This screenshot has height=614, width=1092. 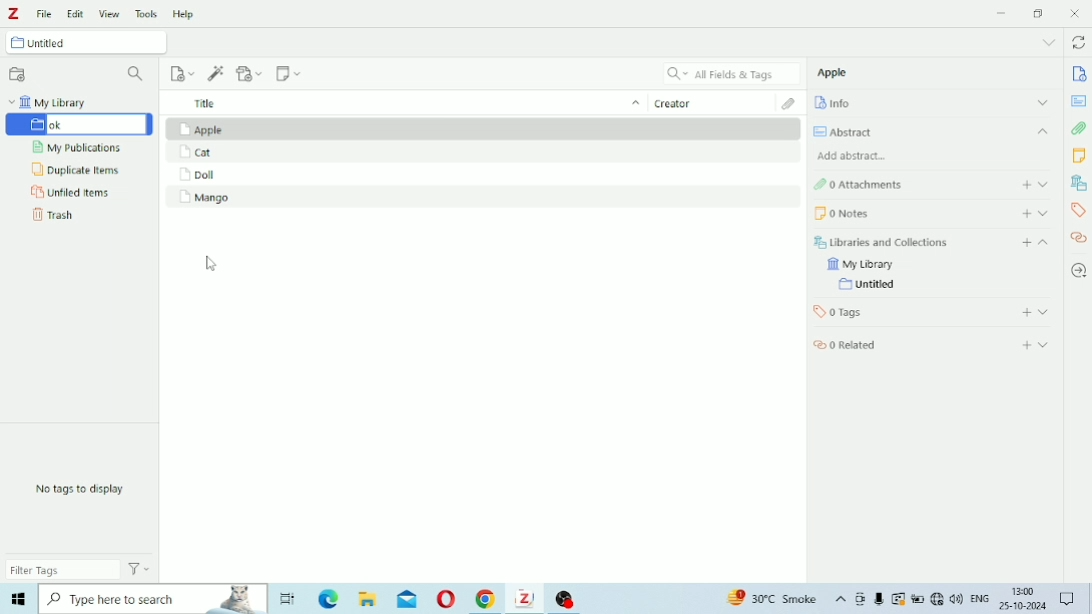 What do you see at coordinates (15, 13) in the screenshot?
I see `Logo` at bounding box center [15, 13].